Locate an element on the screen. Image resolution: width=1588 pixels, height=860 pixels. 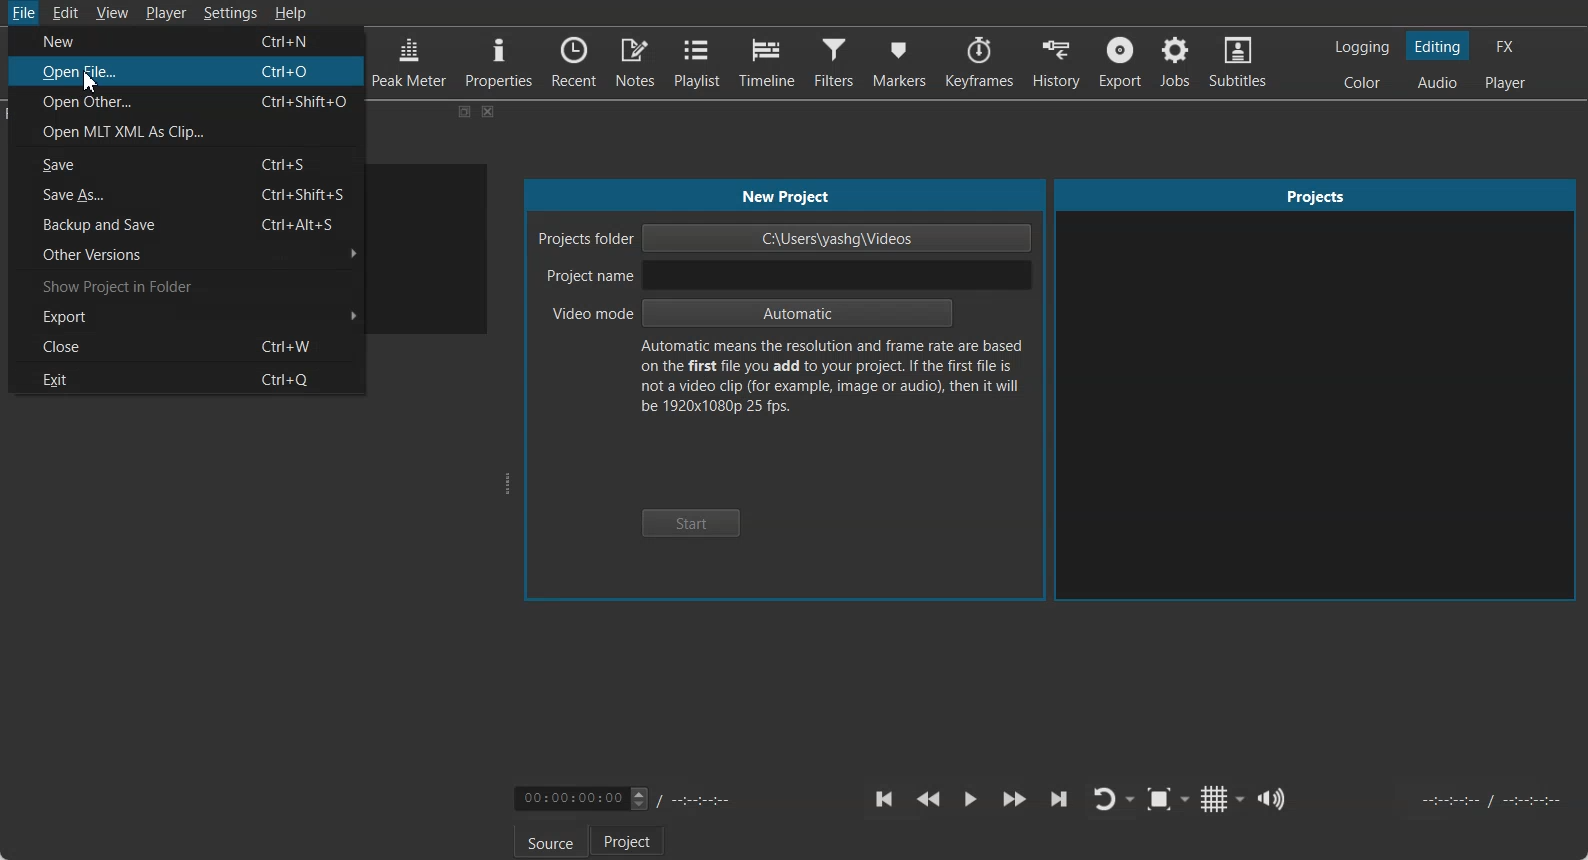
Play Quickly backward is located at coordinates (929, 799).